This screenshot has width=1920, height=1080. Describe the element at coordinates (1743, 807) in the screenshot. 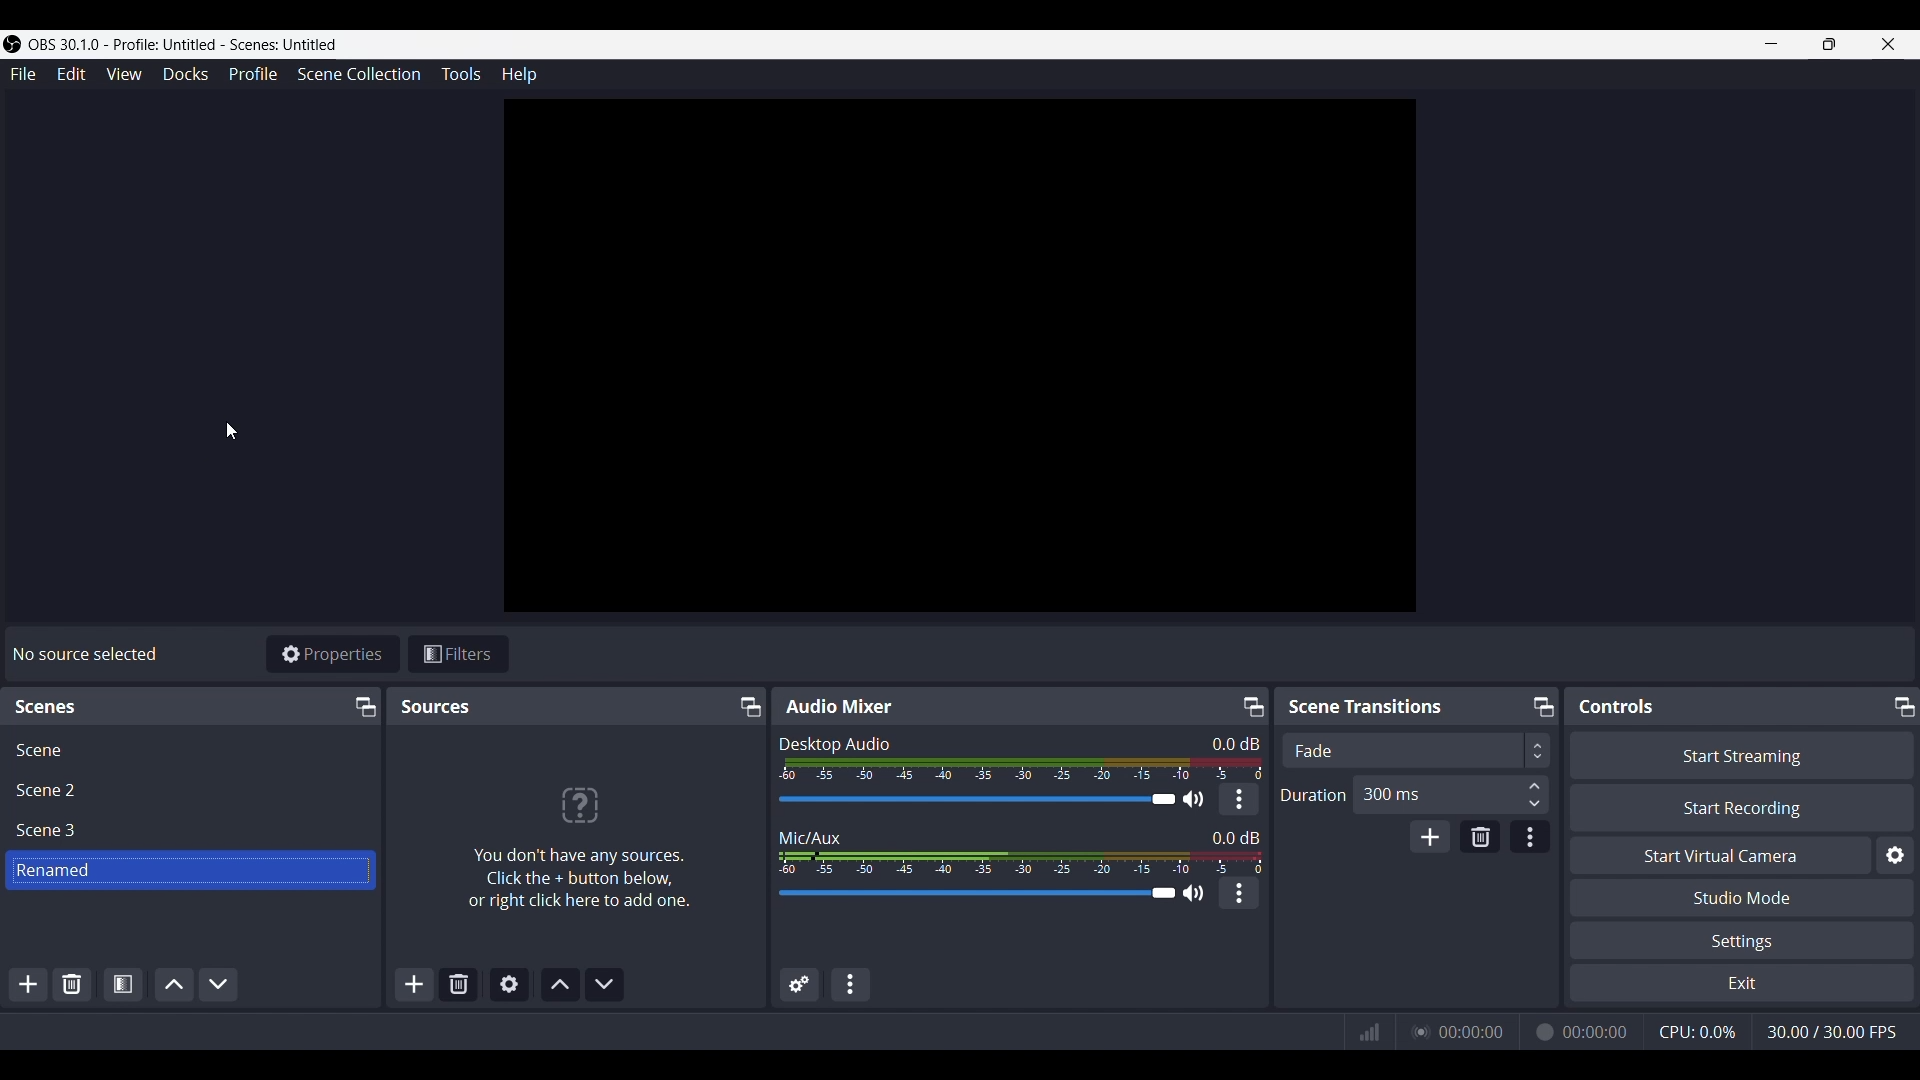

I see `Start Recording` at that location.